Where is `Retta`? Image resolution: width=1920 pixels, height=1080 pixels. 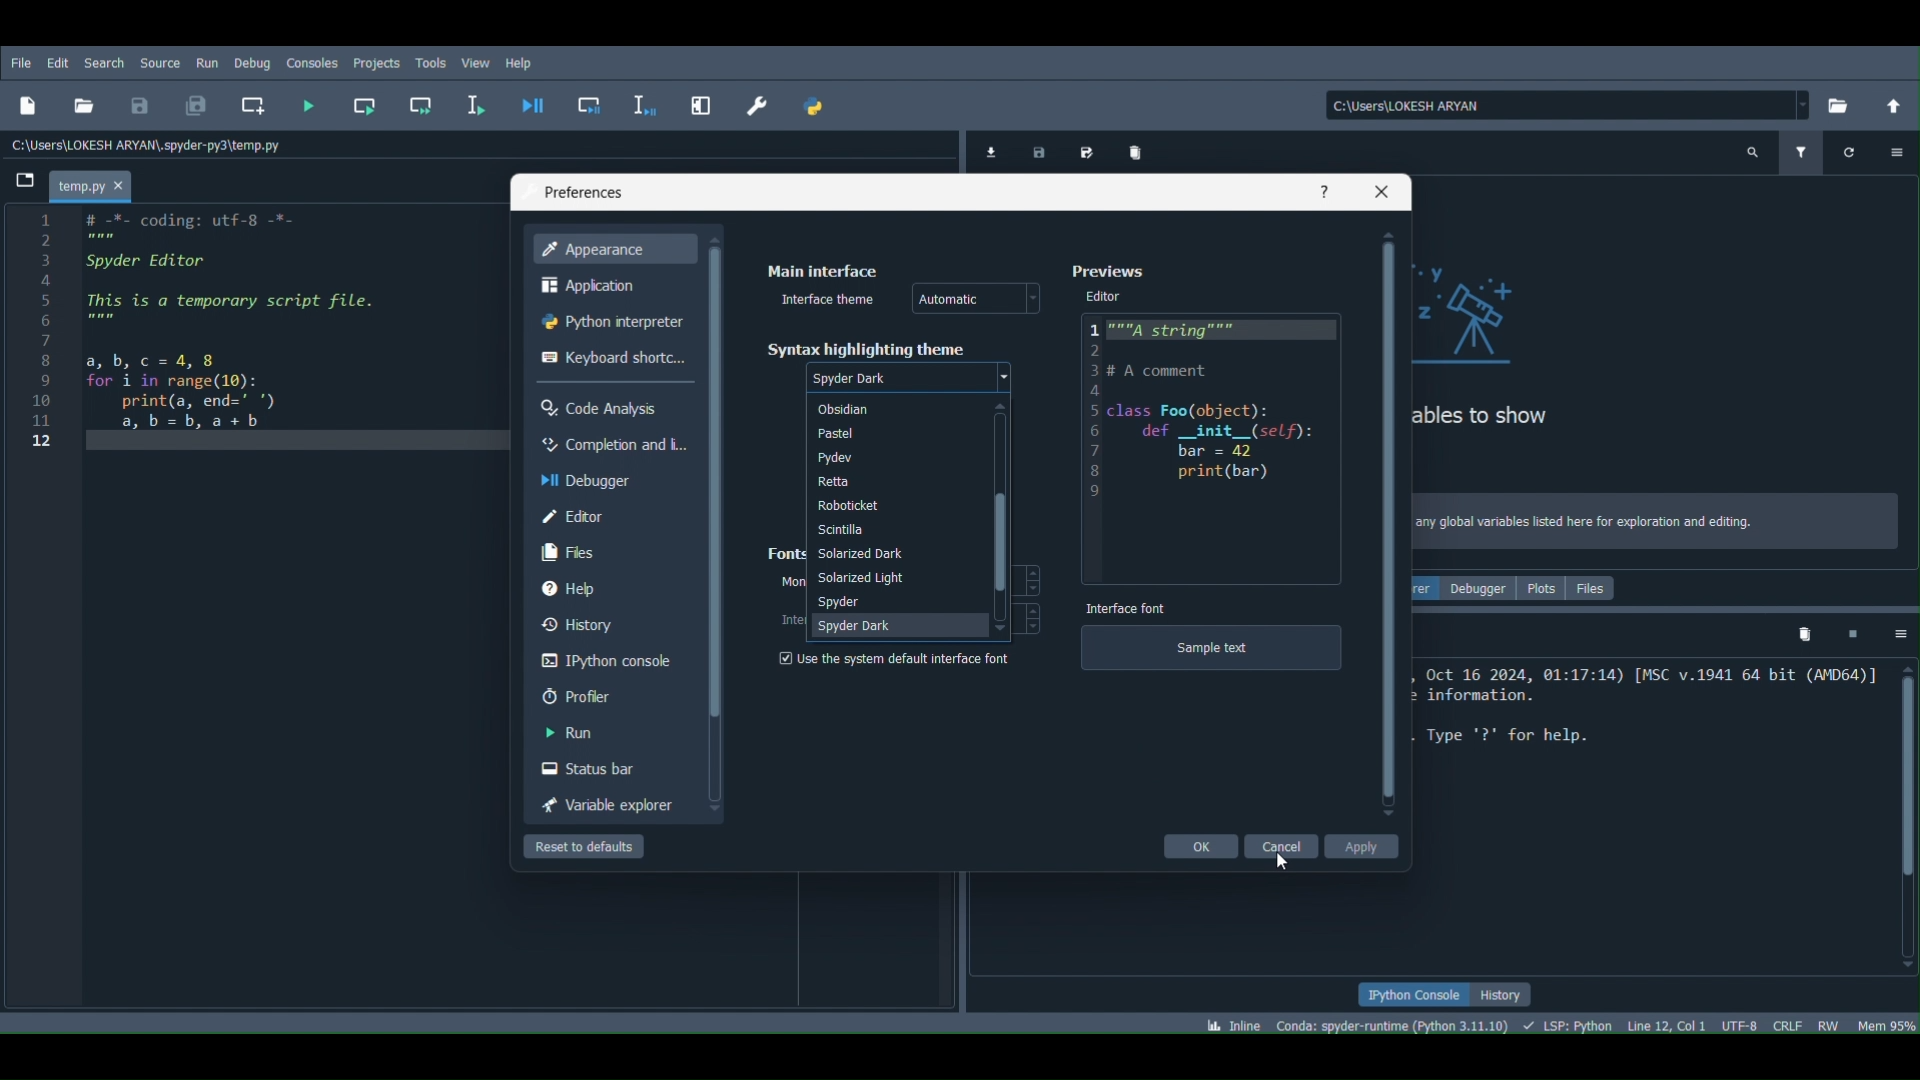 Retta is located at coordinates (894, 481).